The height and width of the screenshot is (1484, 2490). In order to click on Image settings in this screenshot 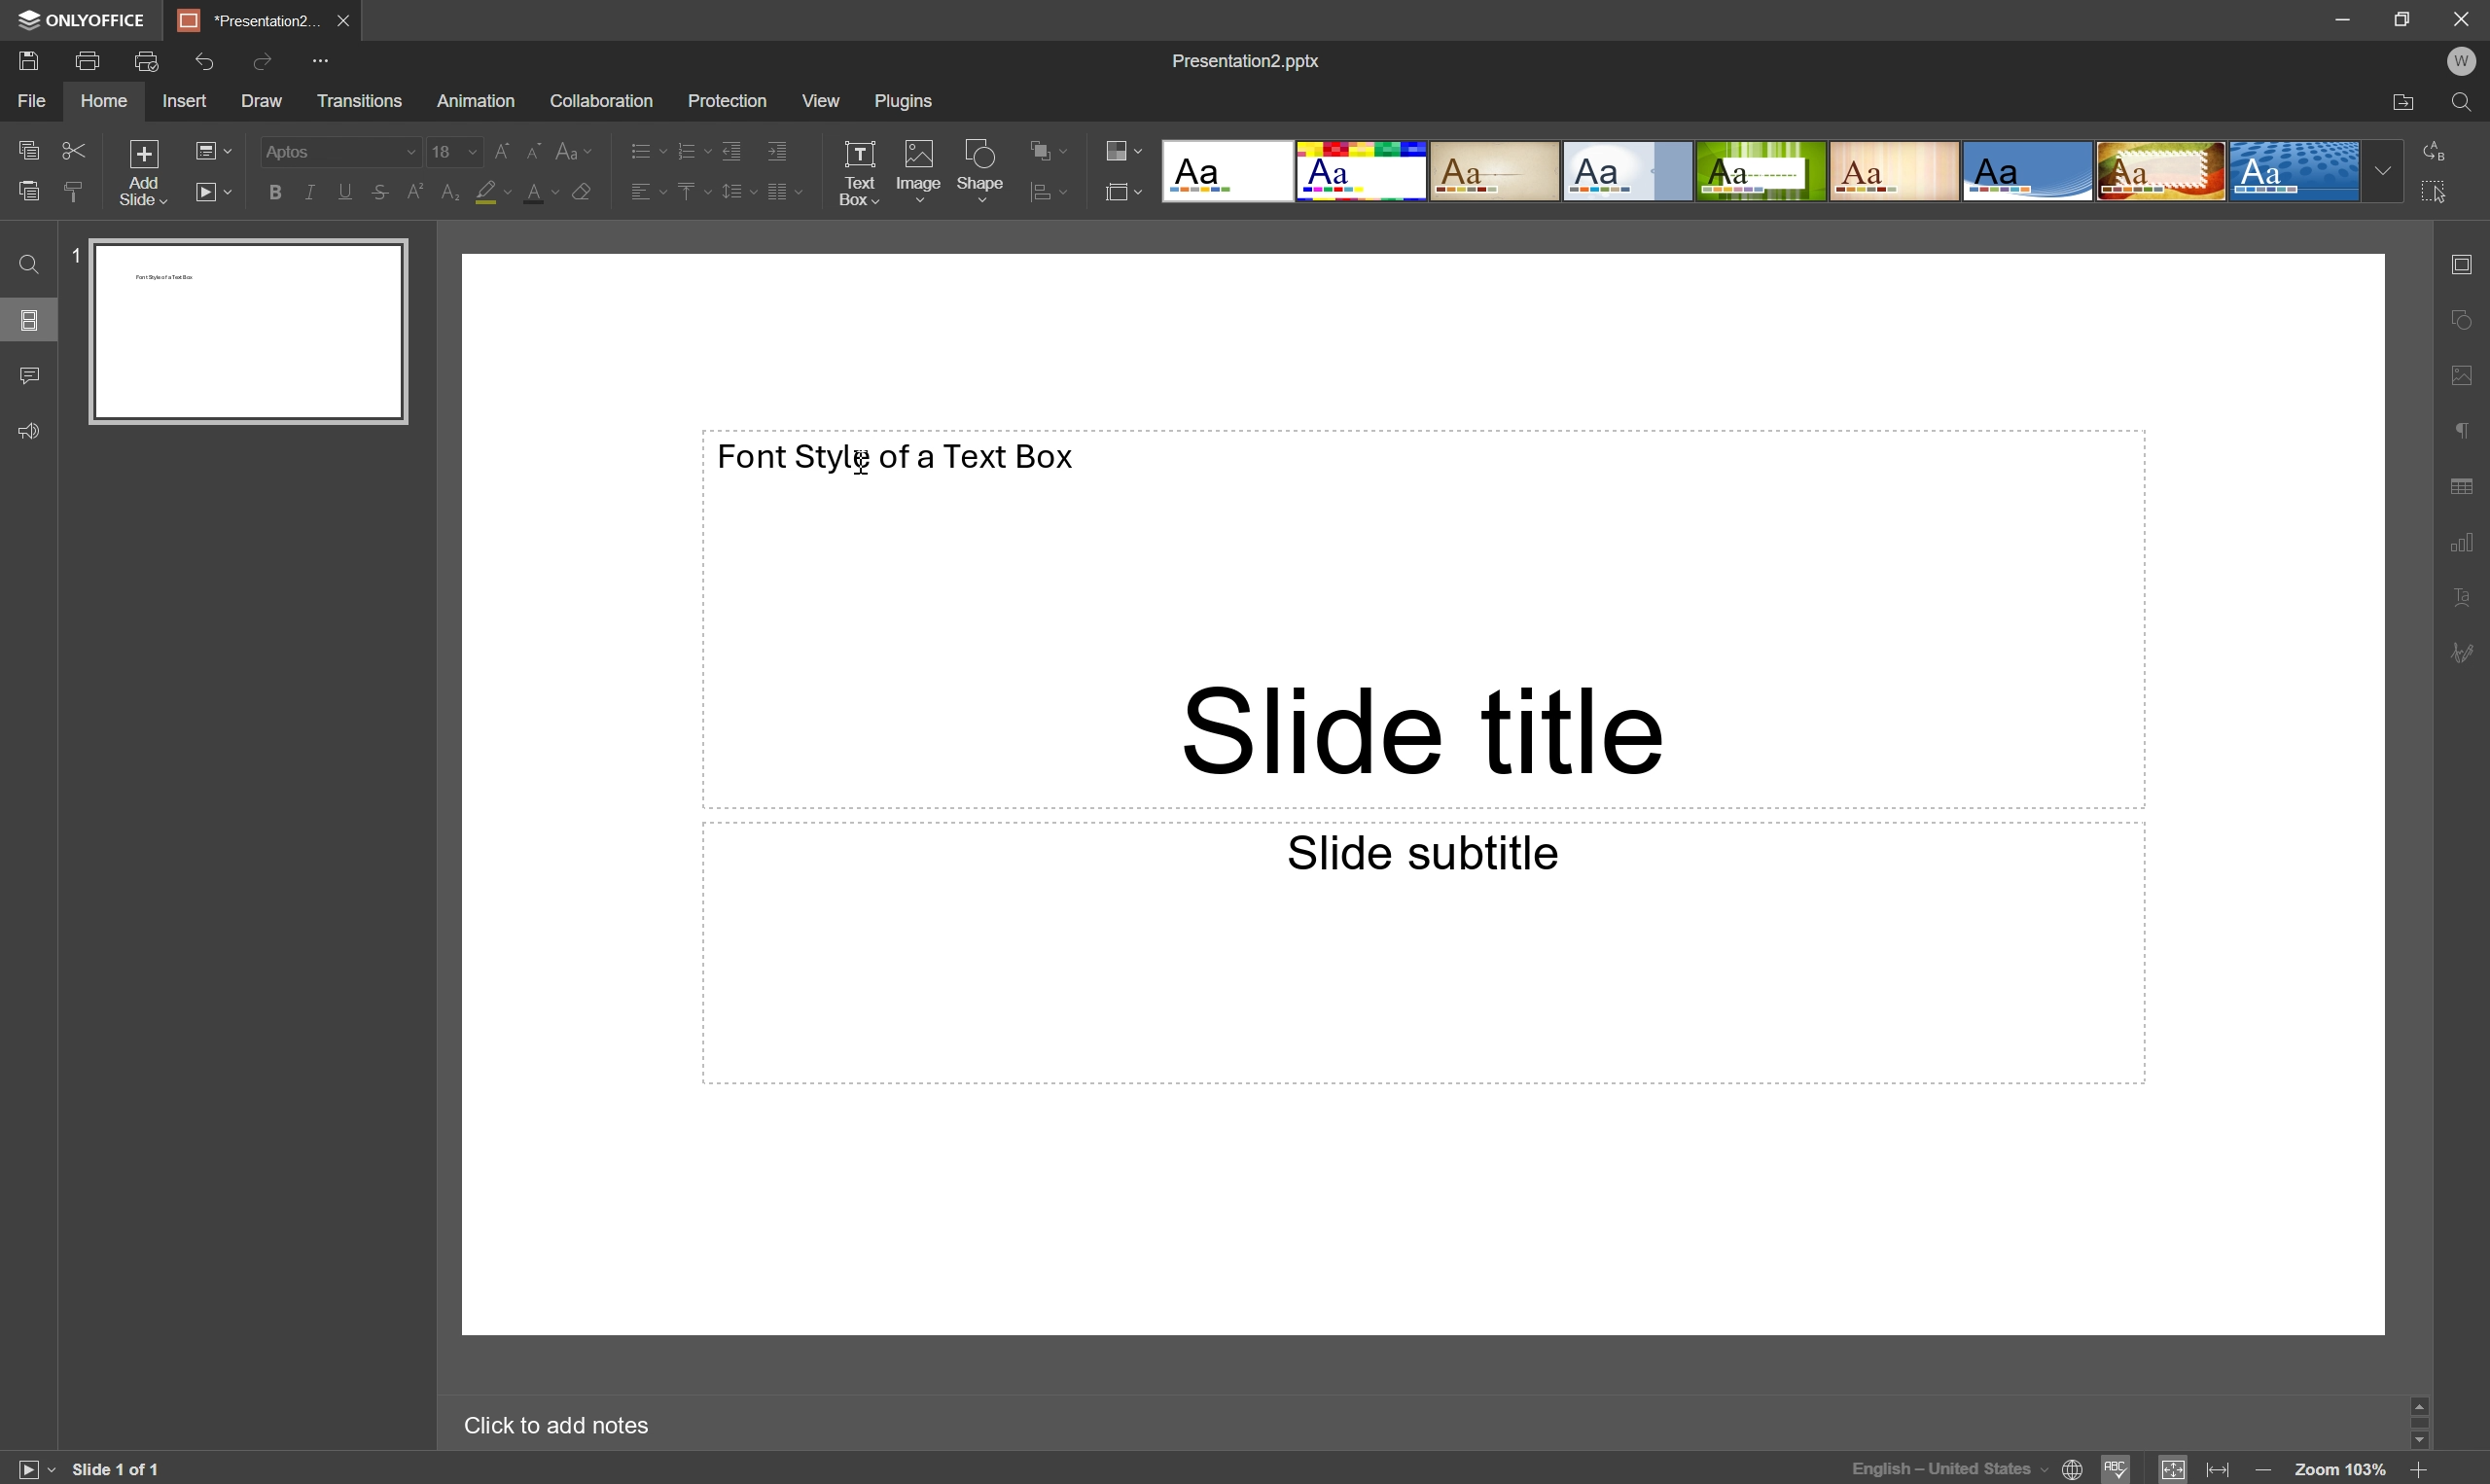, I will do `click(2468, 373)`.